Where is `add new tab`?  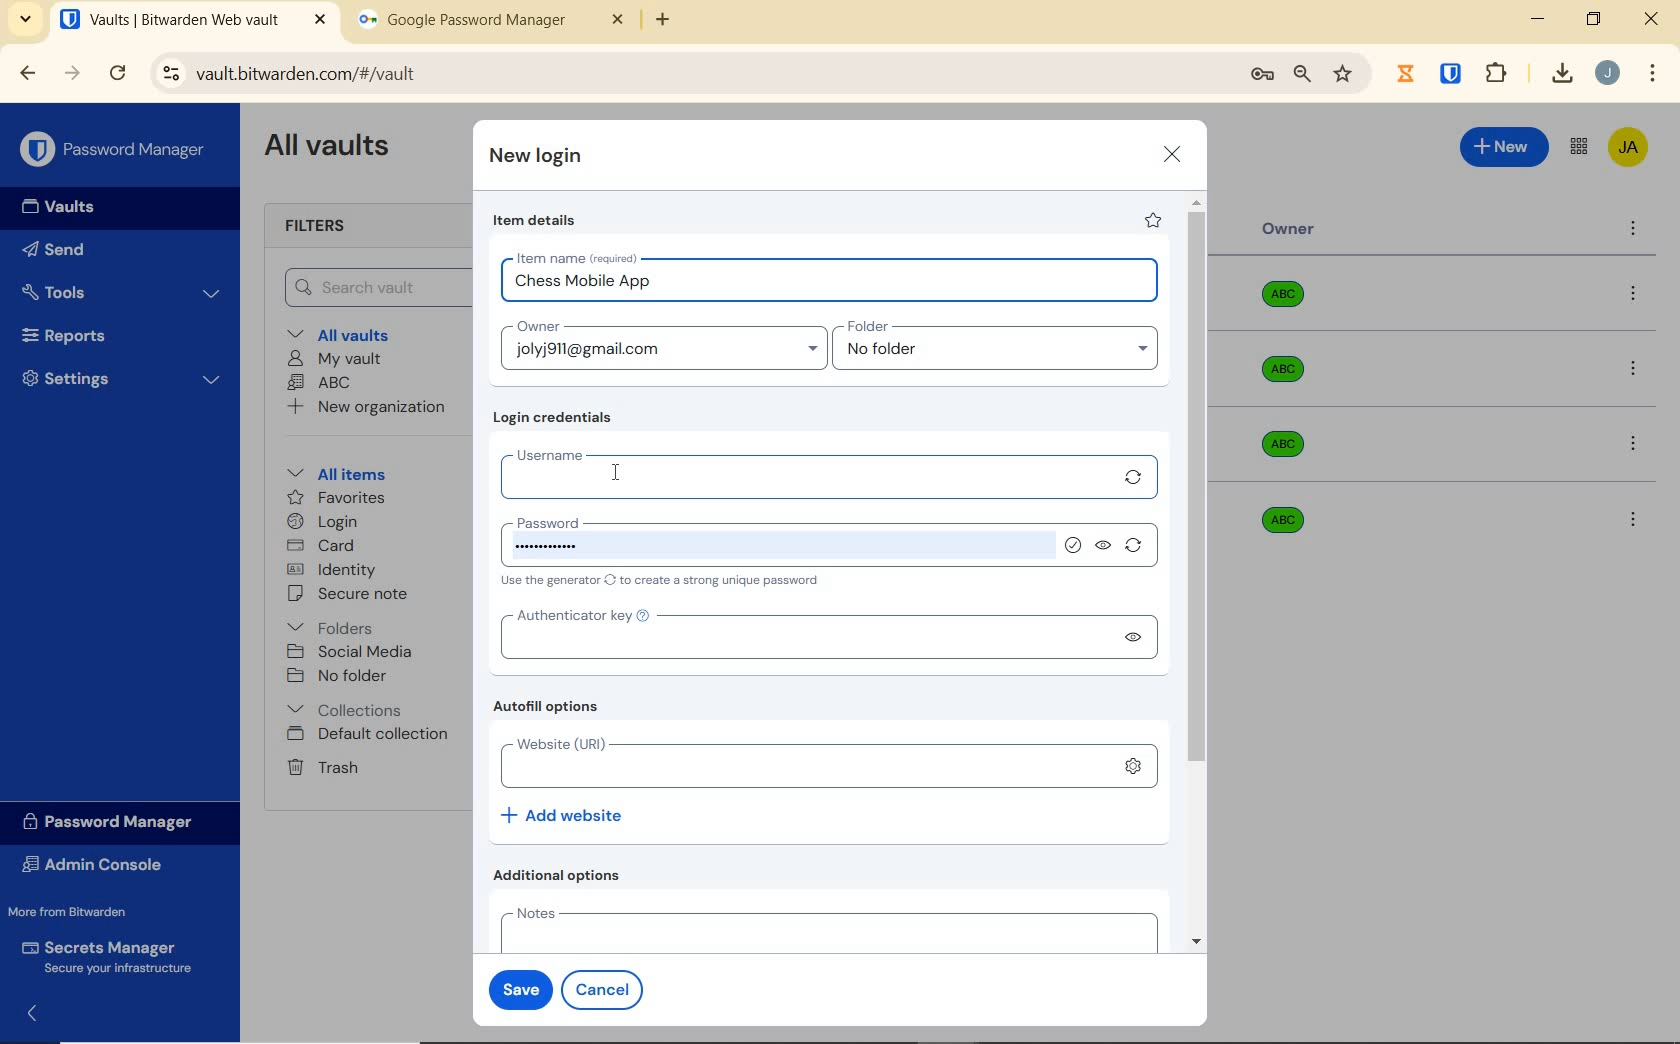
add new tab is located at coordinates (678, 25).